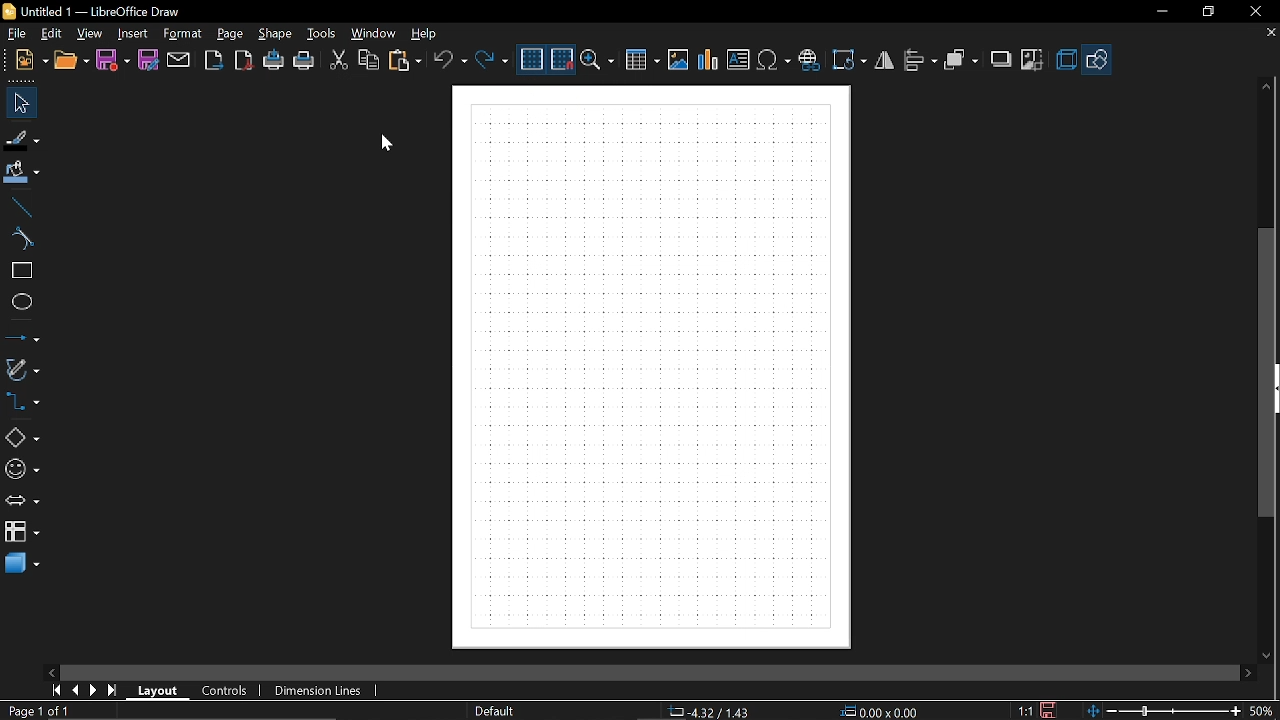 The image size is (1280, 720). What do you see at coordinates (26, 503) in the screenshot?
I see `arrows` at bounding box center [26, 503].